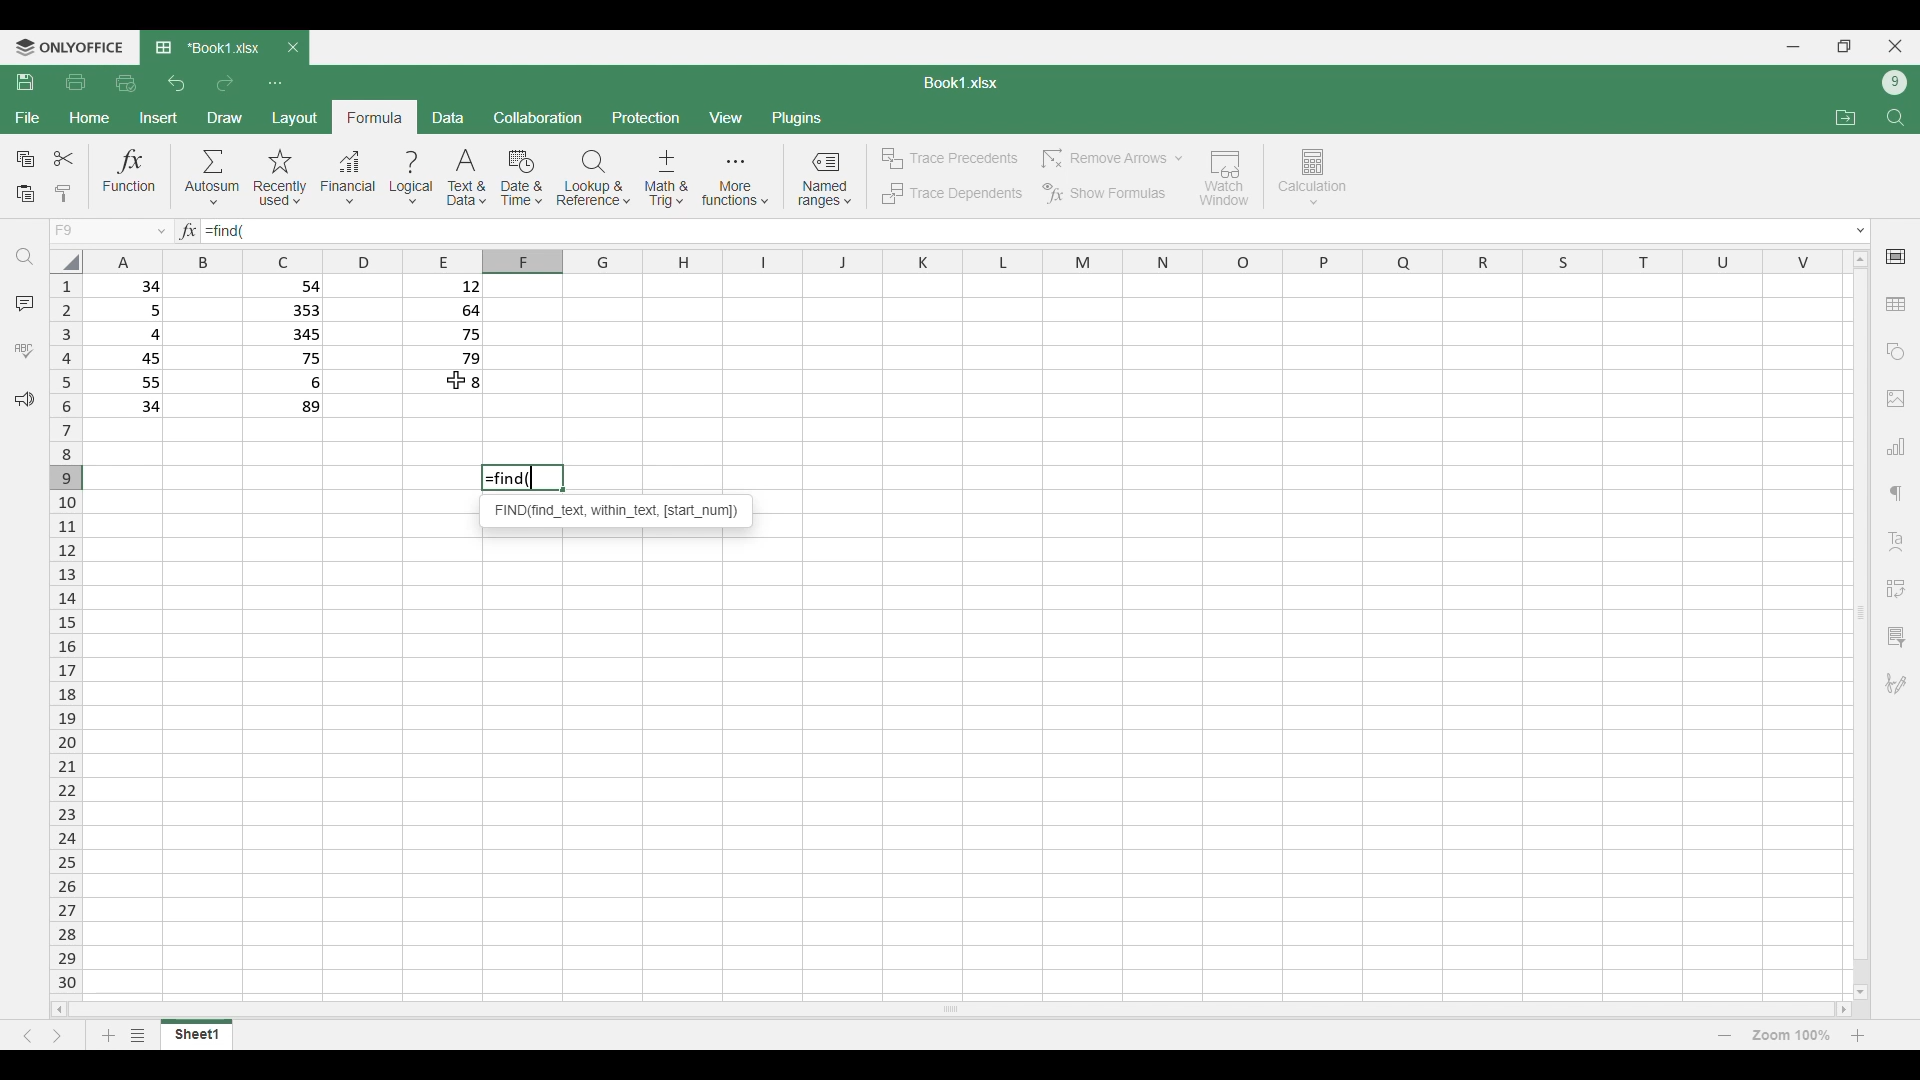  What do you see at coordinates (1110, 159) in the screenshot?
I see `Remove arrow` at bounding box center [1110, 159].